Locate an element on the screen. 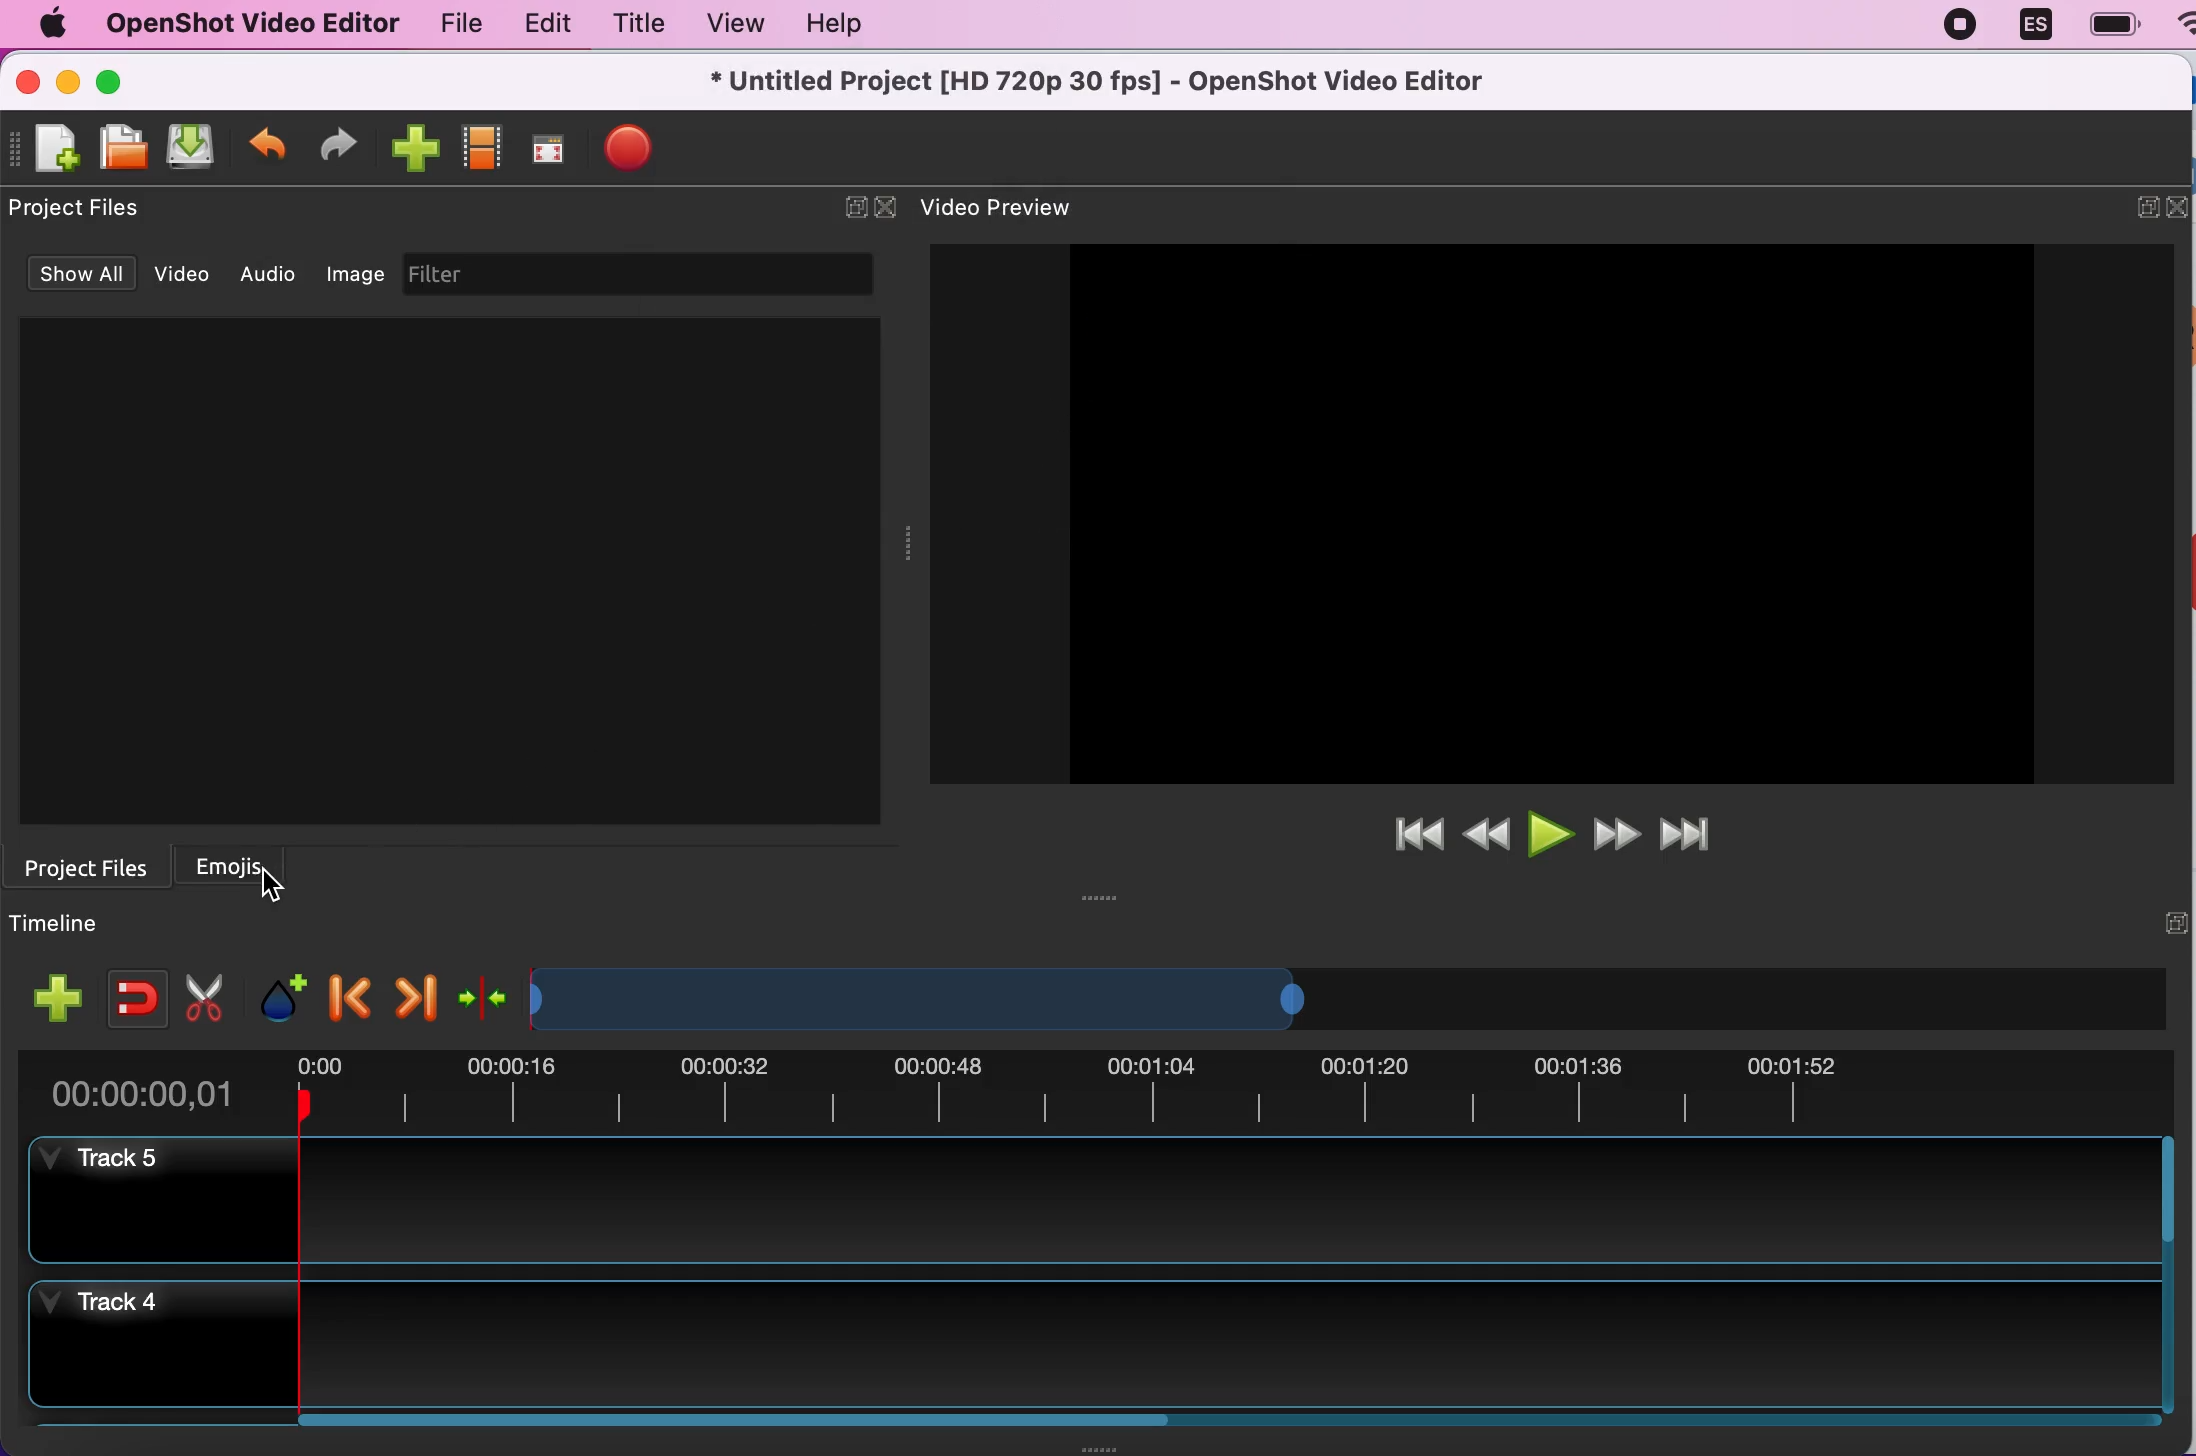 The height and width of the screenshot is (1456, 2196). expand/hide is located at coordinates (2174, 921).